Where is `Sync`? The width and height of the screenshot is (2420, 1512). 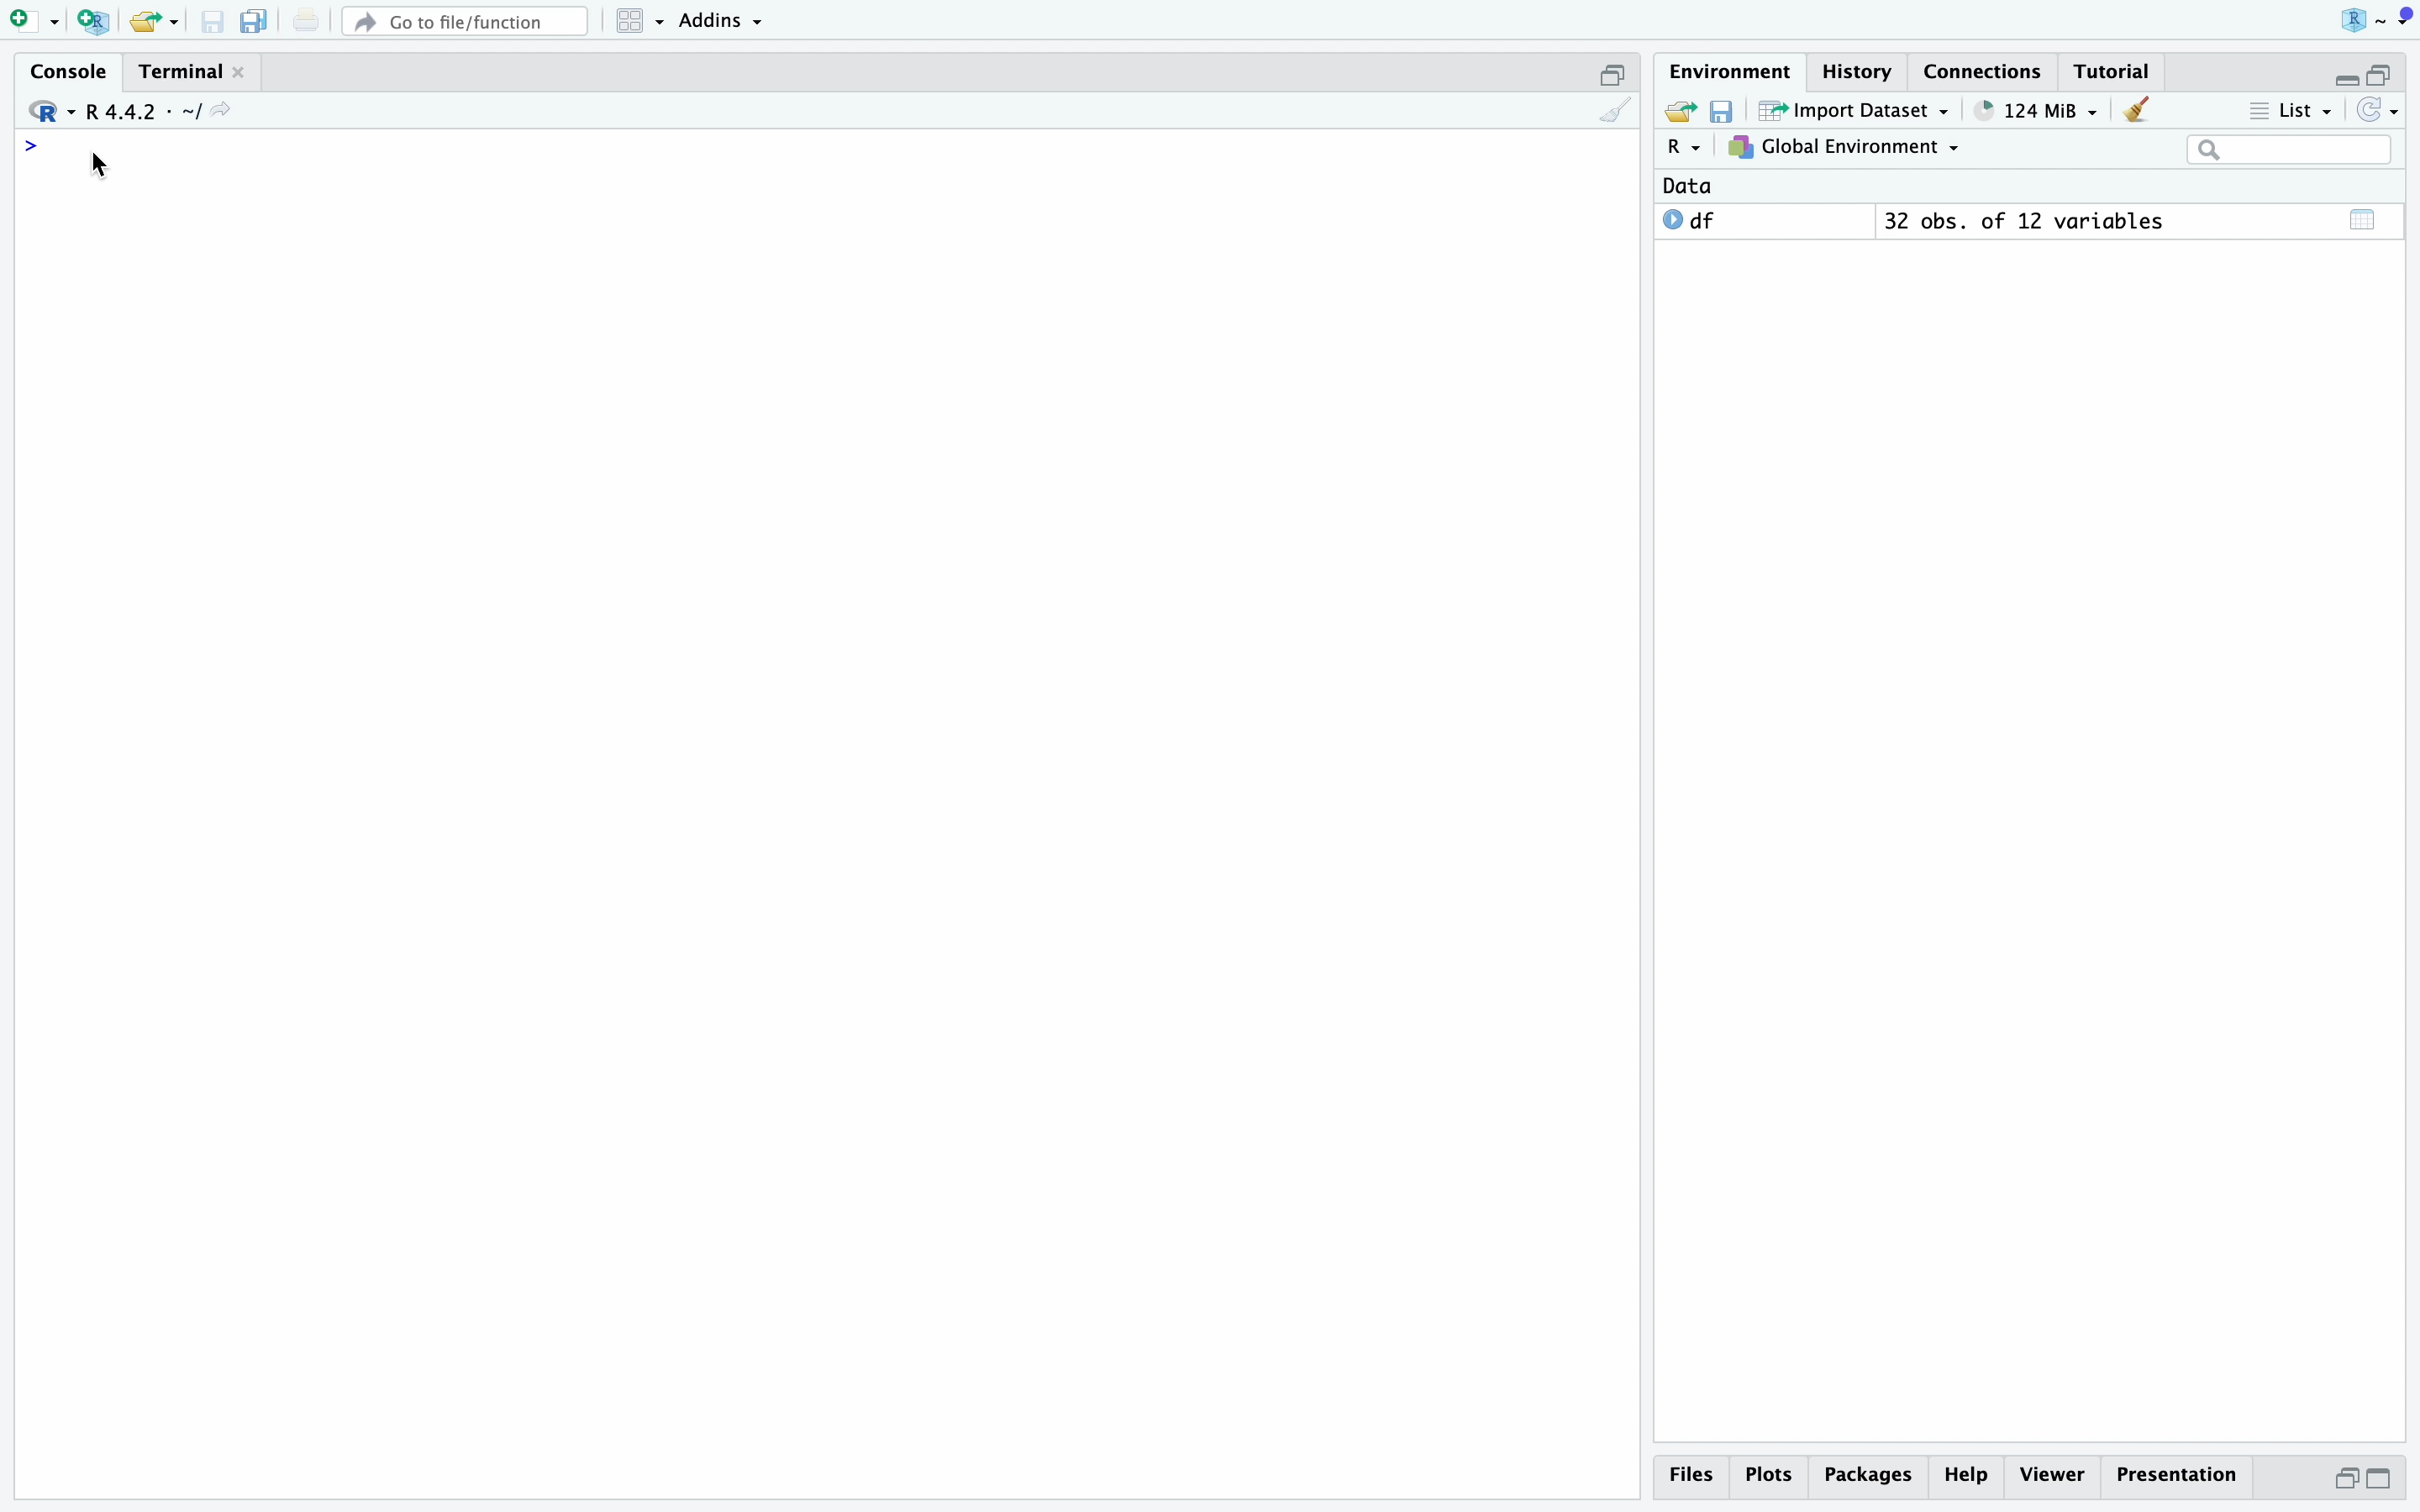 Sync is located at coordinates (2378, 110).